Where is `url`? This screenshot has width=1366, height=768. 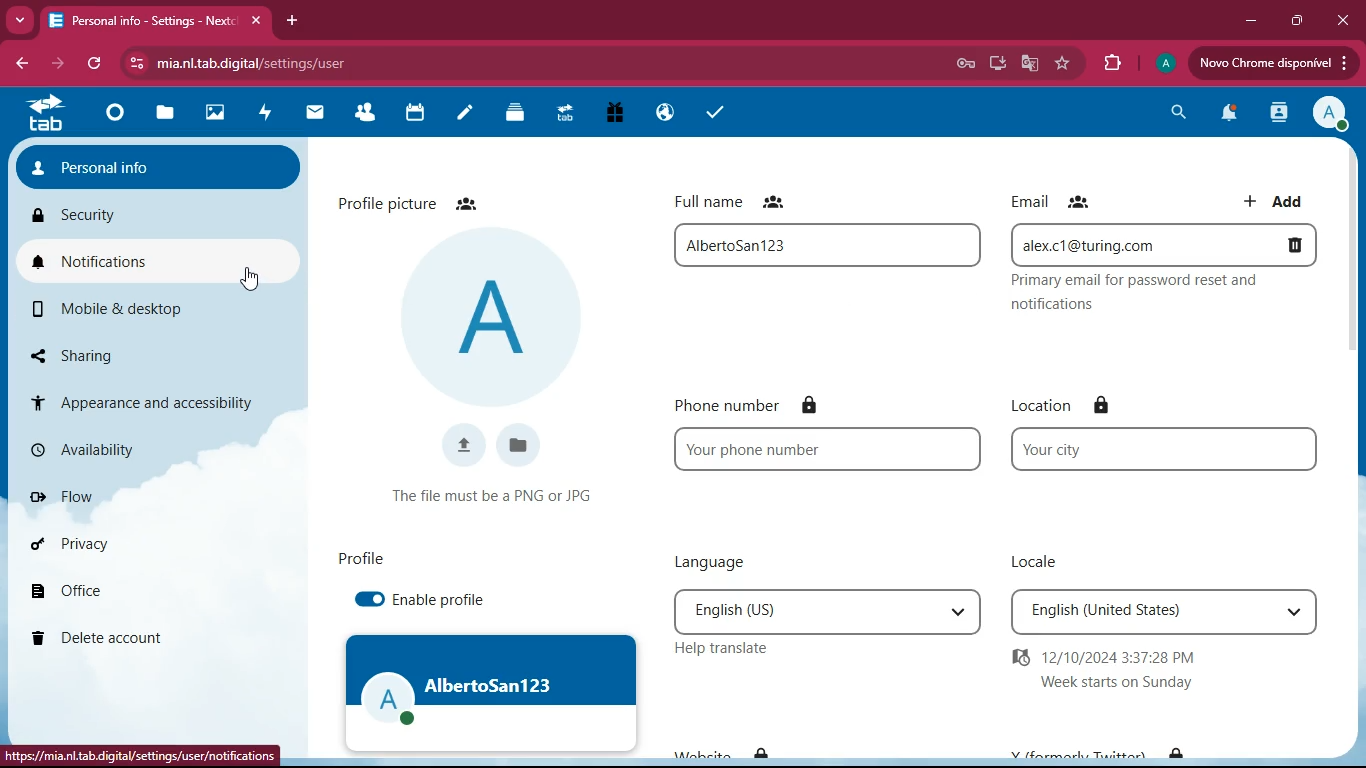 url is located at coordinates (142, 758).